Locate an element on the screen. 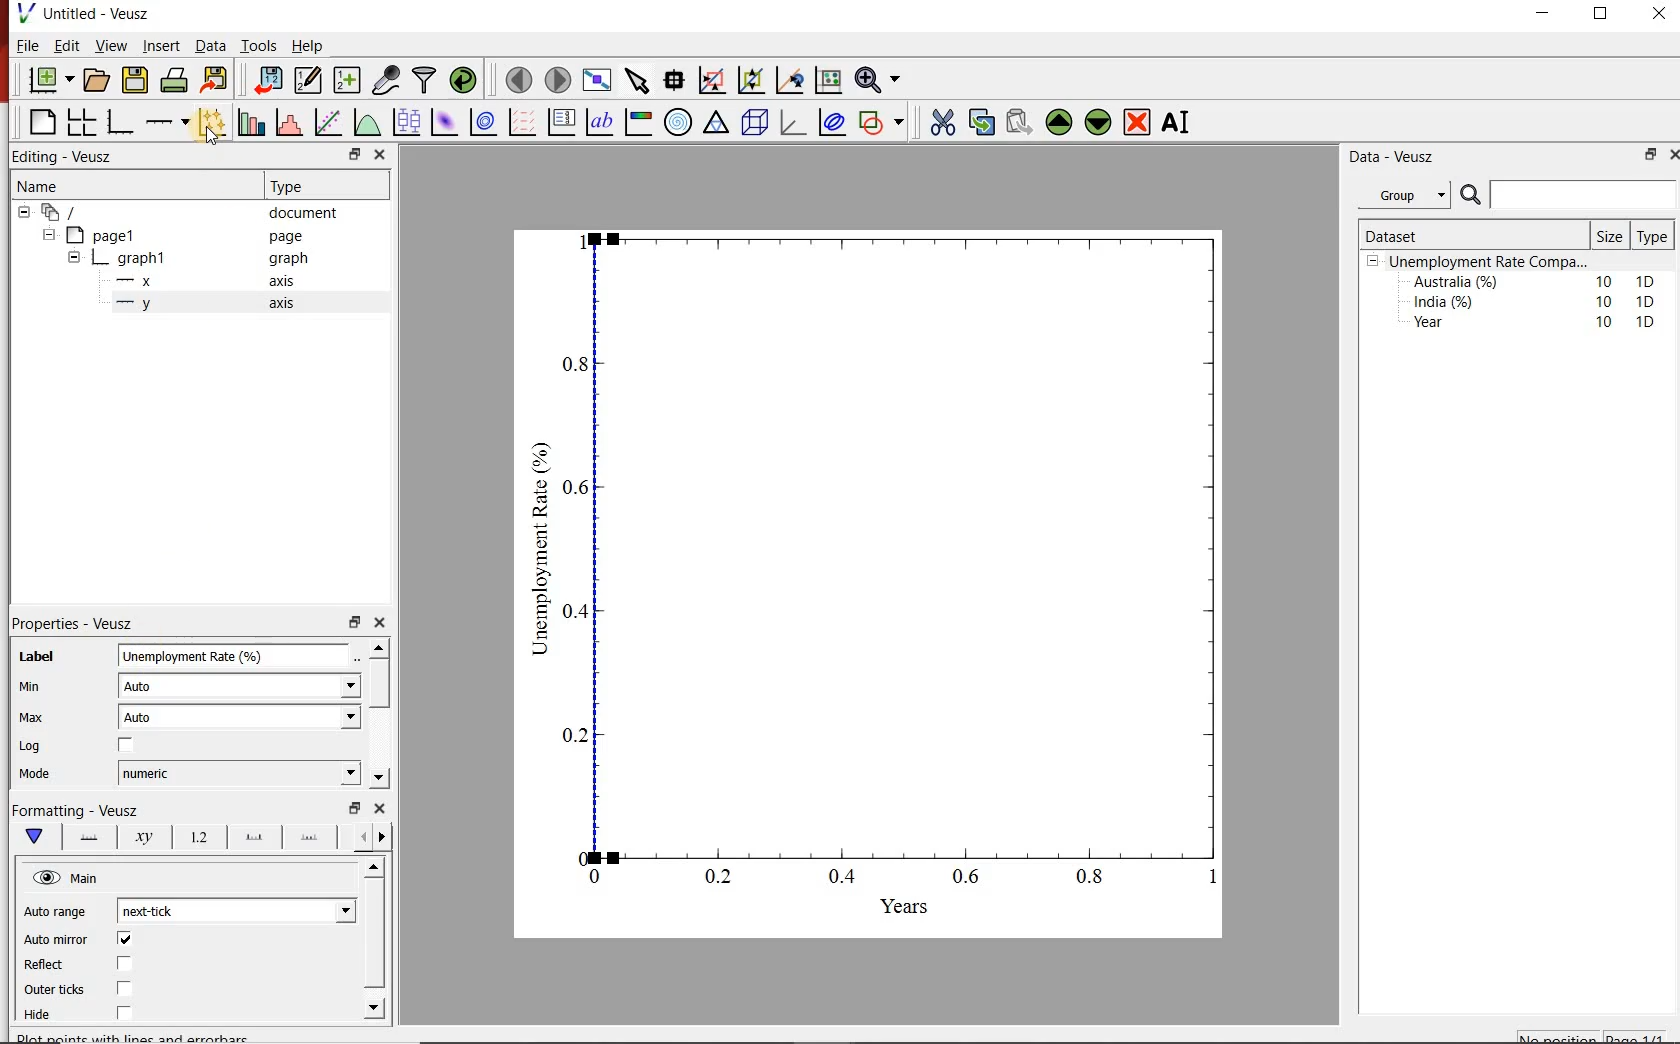 This screenshot has width=1680, height=1044. text label is located at coordinates (600, 122).